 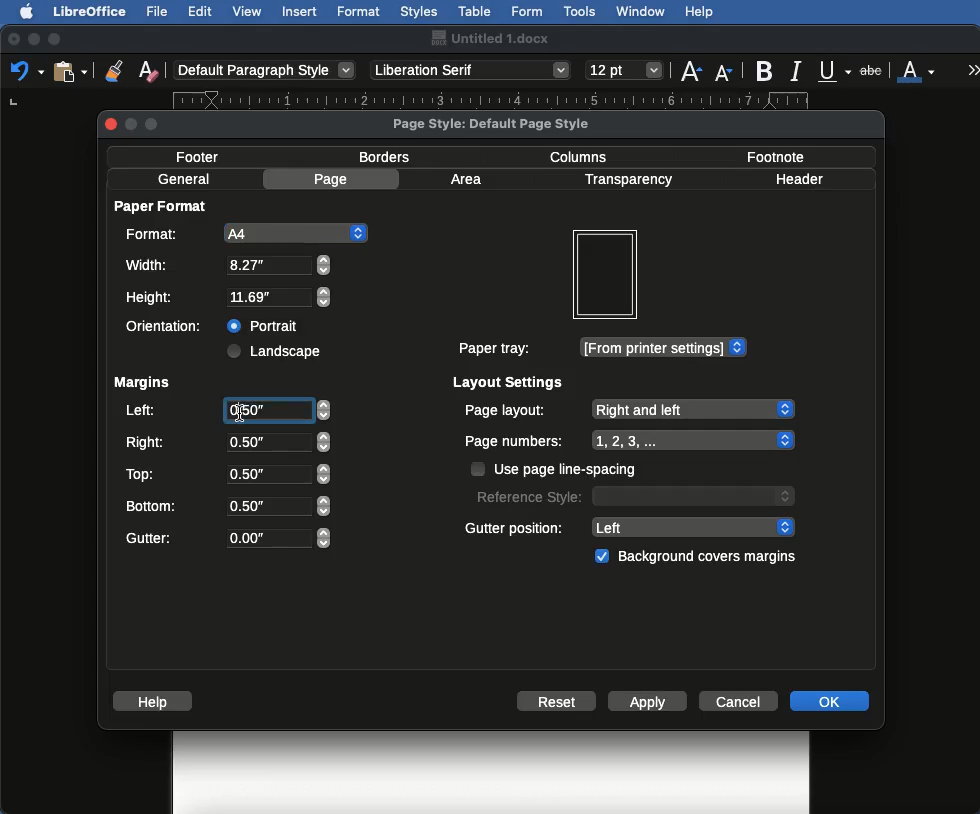 What do you see at coordinates (627, 180) in the screenshot?
I see `Transparency` at bounding box center [627, 180].